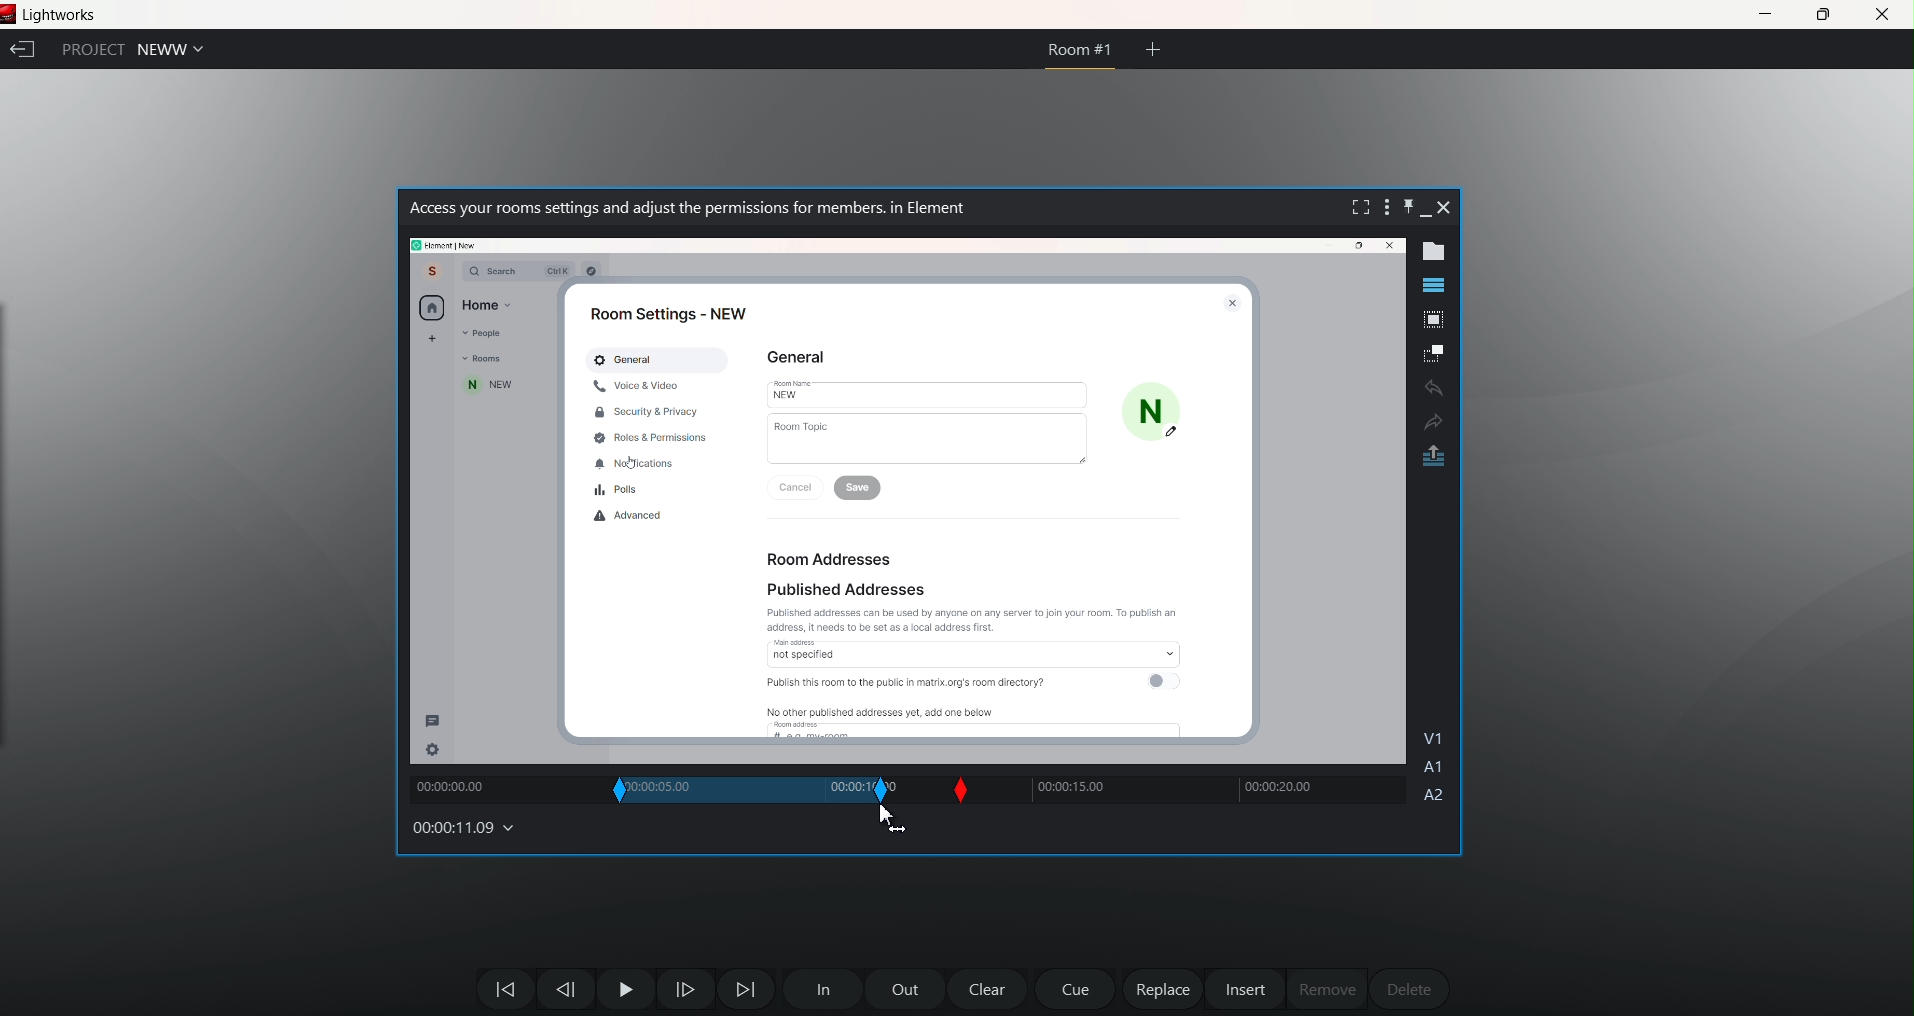 The width and height of the screenshot is (1914, 1016). I want to click on Redo, so click(1432, 421).